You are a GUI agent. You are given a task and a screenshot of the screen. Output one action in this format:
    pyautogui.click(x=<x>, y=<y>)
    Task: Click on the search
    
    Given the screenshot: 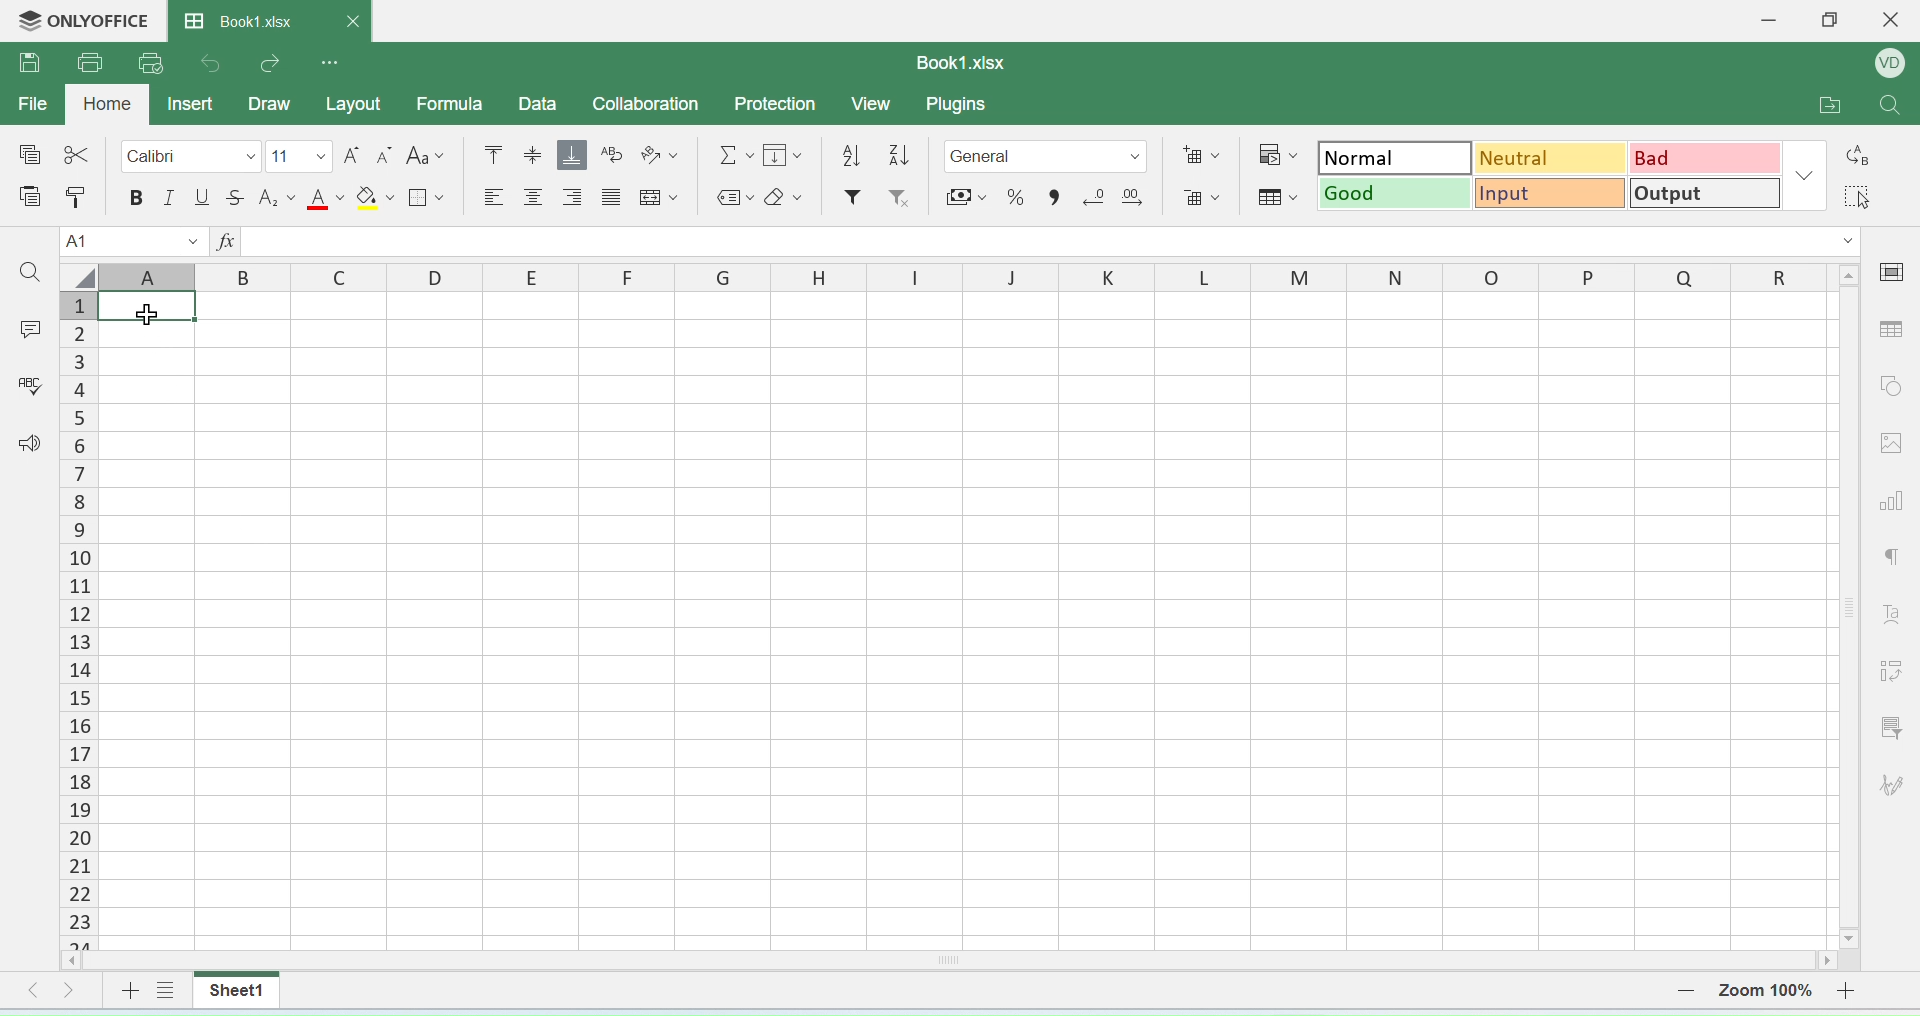 What is the action you would take?
    pyautogui.click(x=31, y=274)
    